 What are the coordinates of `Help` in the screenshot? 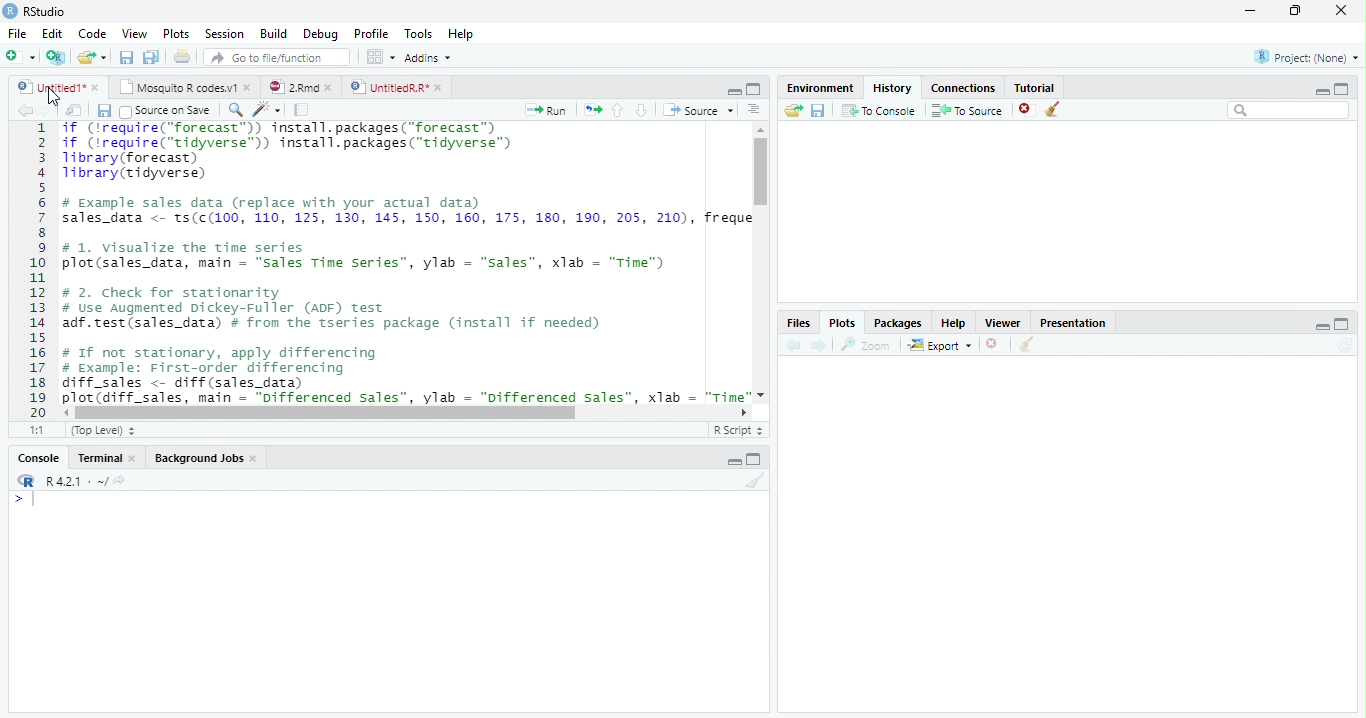 It's located at (955, 324).